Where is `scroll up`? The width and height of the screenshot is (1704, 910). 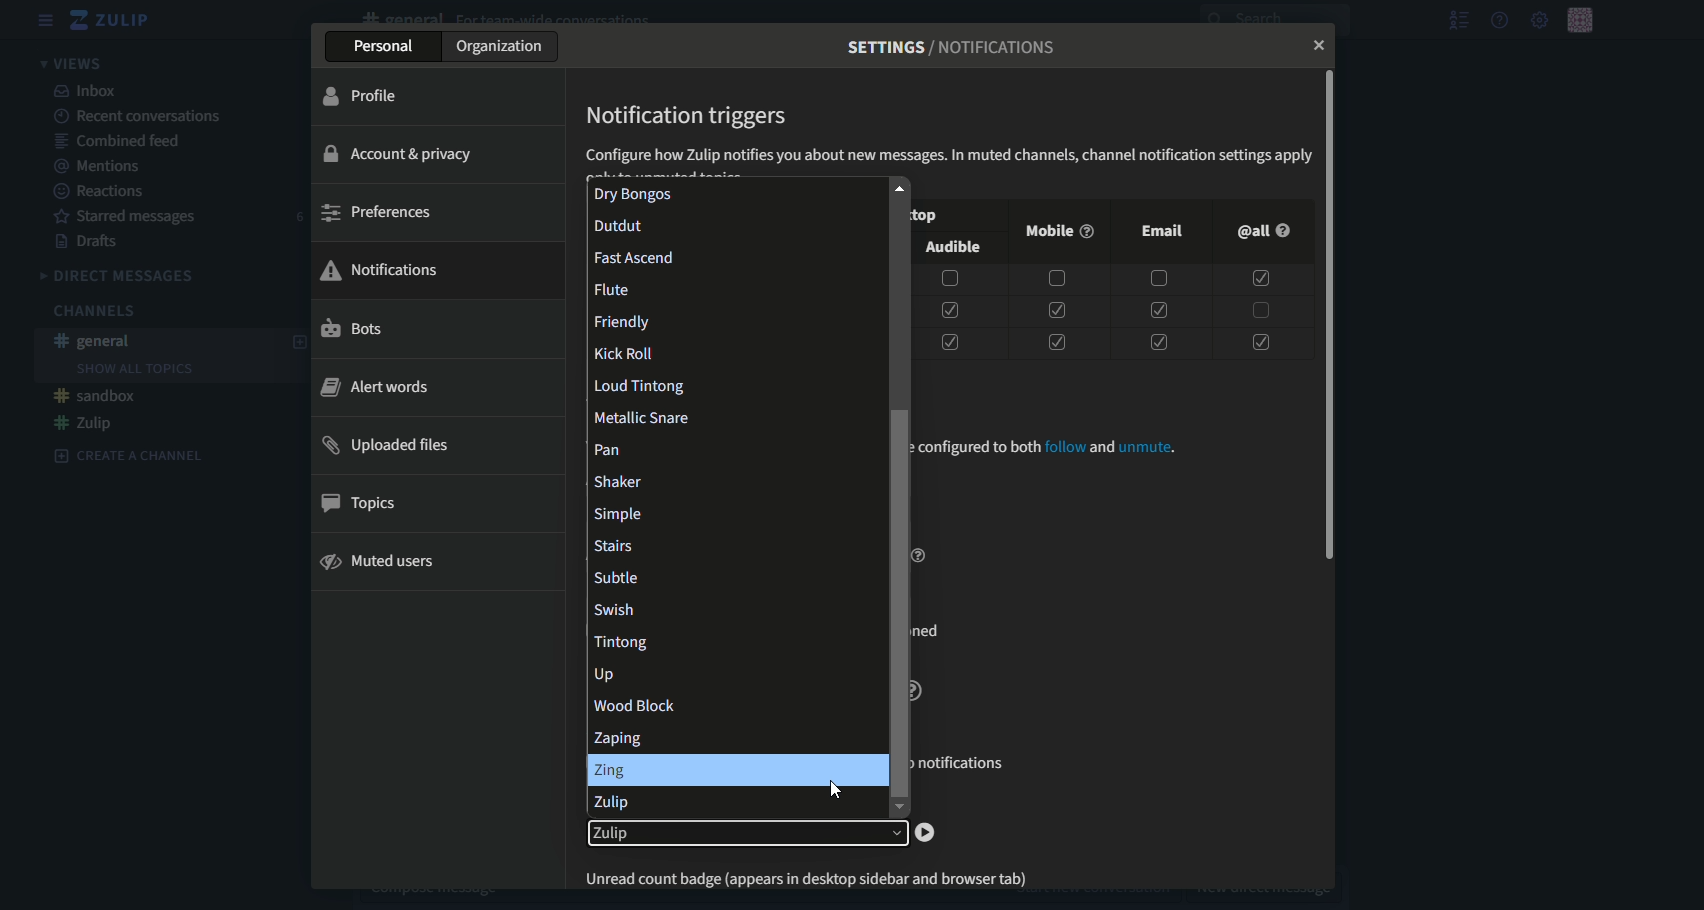 scroll up is located at coordinates (898, 187).